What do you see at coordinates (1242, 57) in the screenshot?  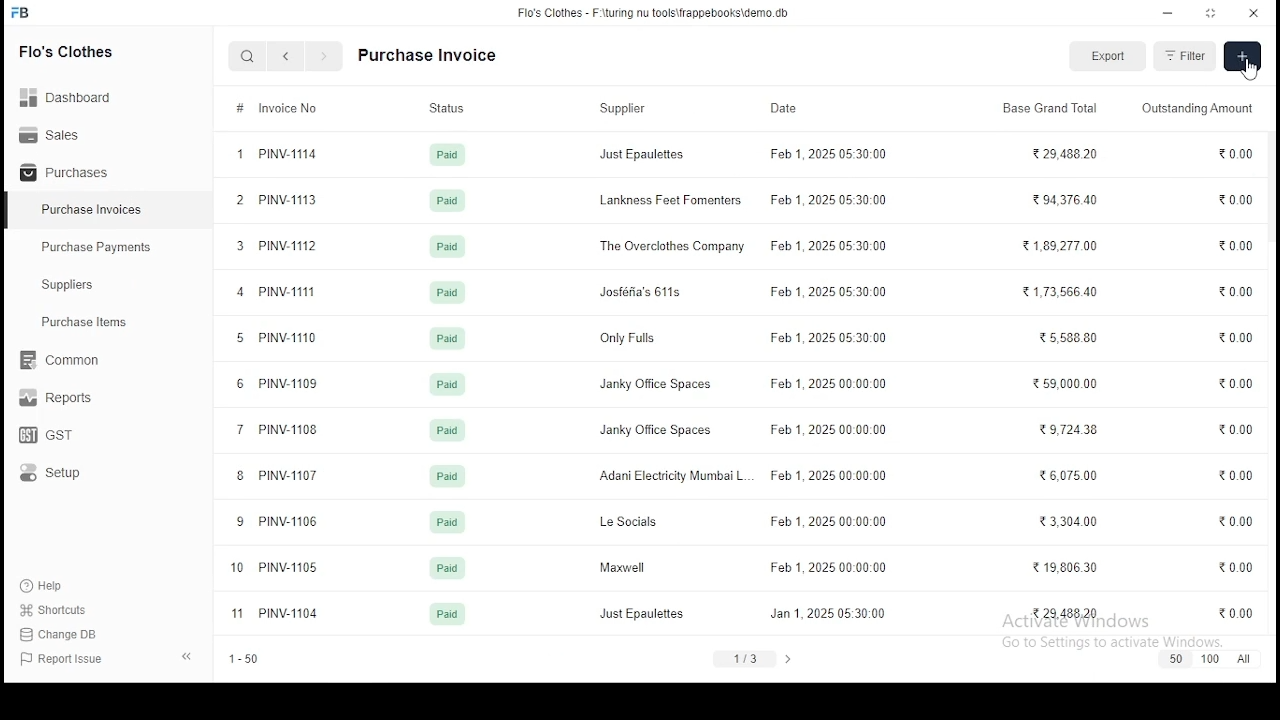 I see `create` at bounding box center [1242, 57].